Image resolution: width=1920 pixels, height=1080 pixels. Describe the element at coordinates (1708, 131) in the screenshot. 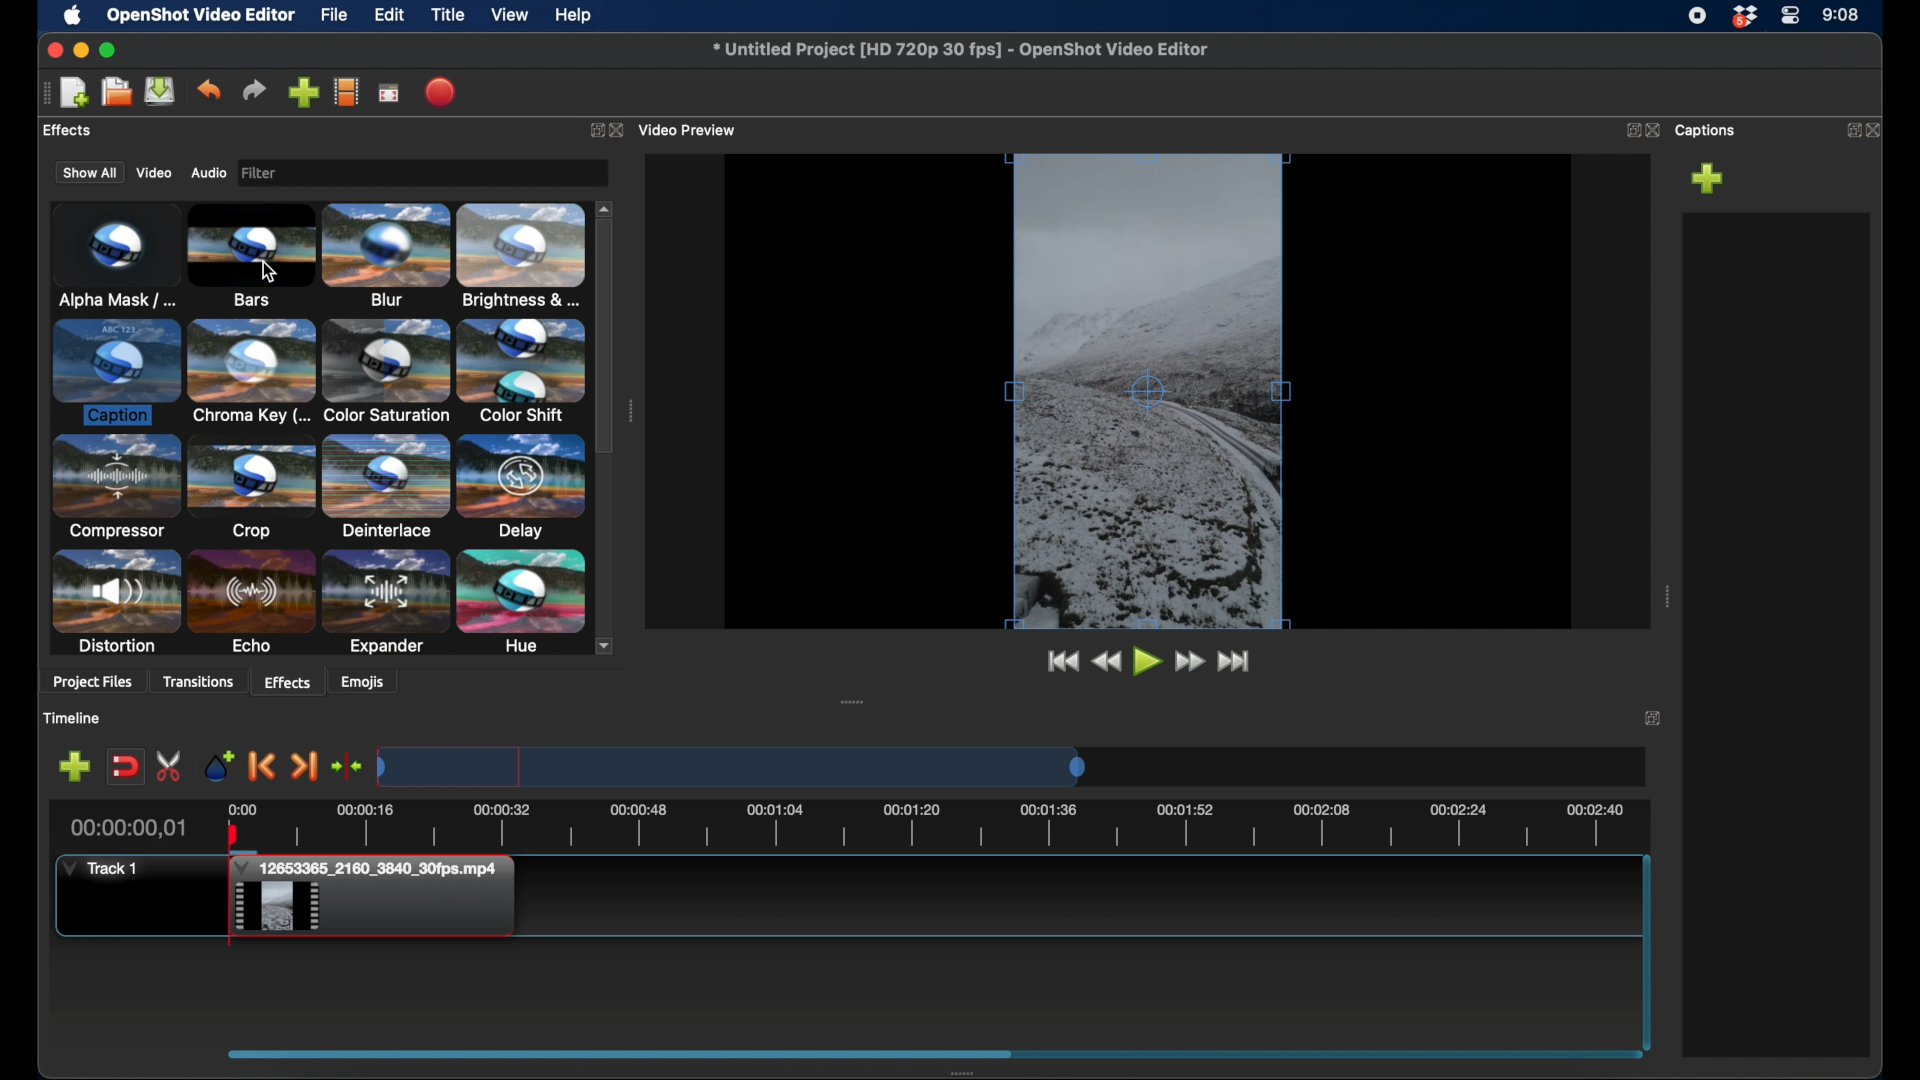

I see `captions` at that location.